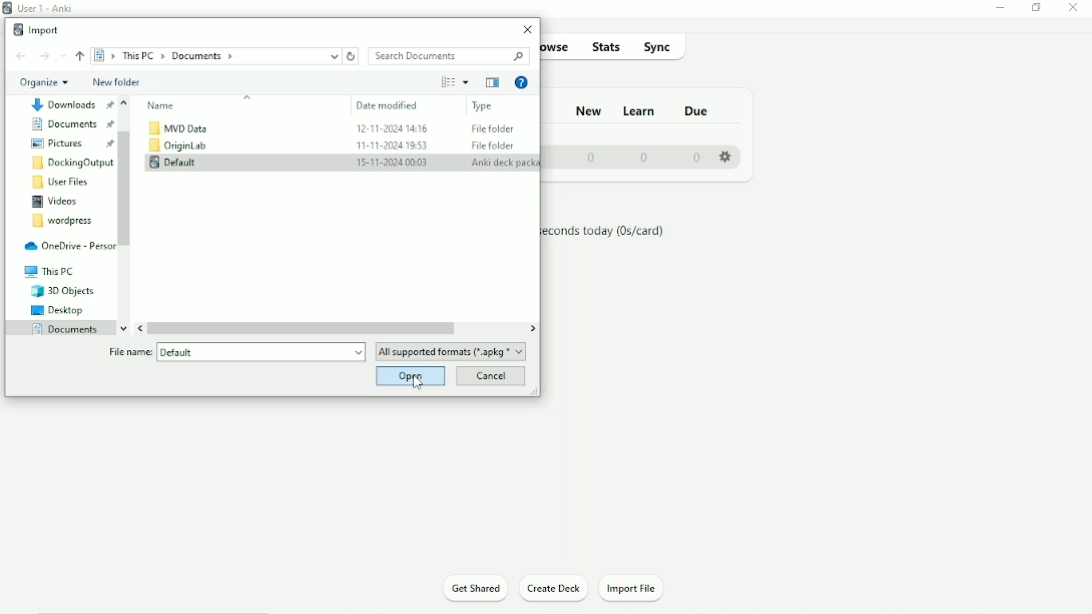 Image resolution: width=1092 pixels, height=614 pixels. What do you see at coordinates (418, 386) in the screenshot?
I see `Cursor` at bounding box center [418, 386].